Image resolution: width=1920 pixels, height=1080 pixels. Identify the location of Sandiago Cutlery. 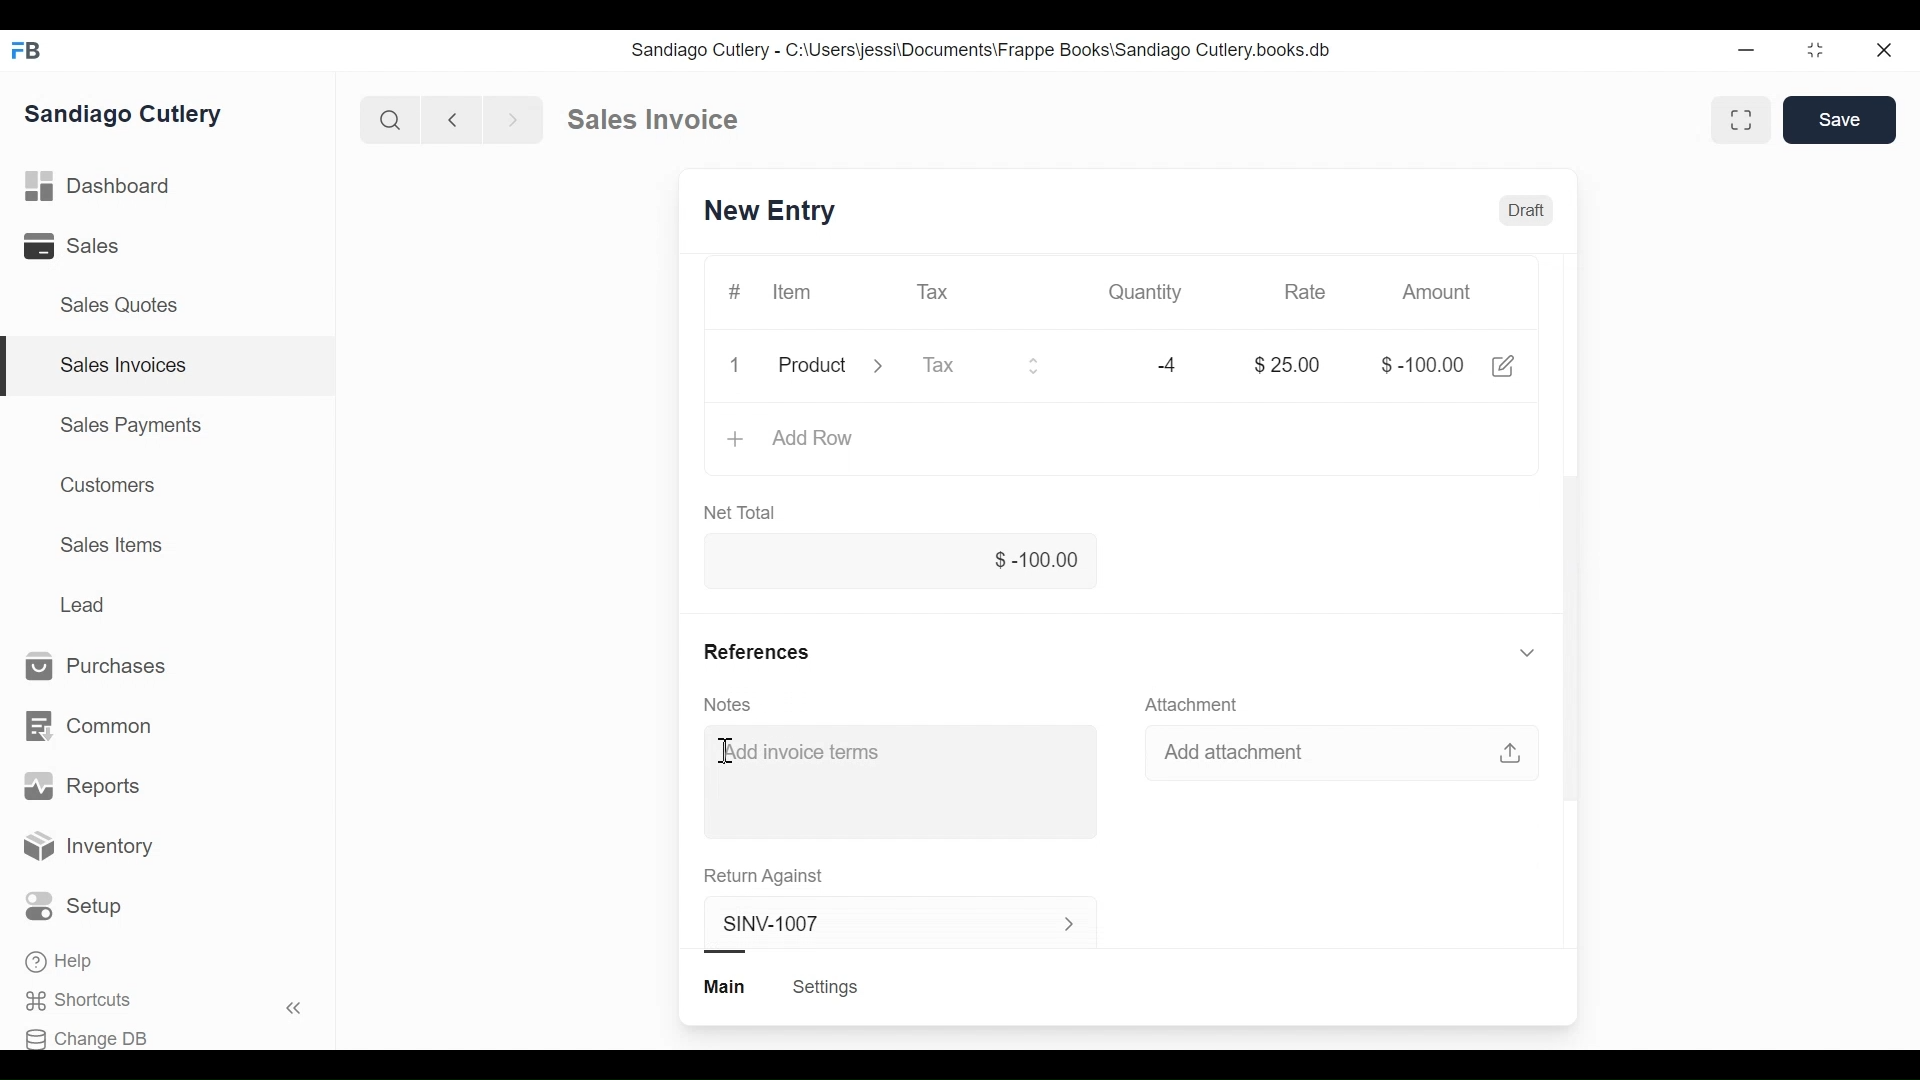
(124, 112).